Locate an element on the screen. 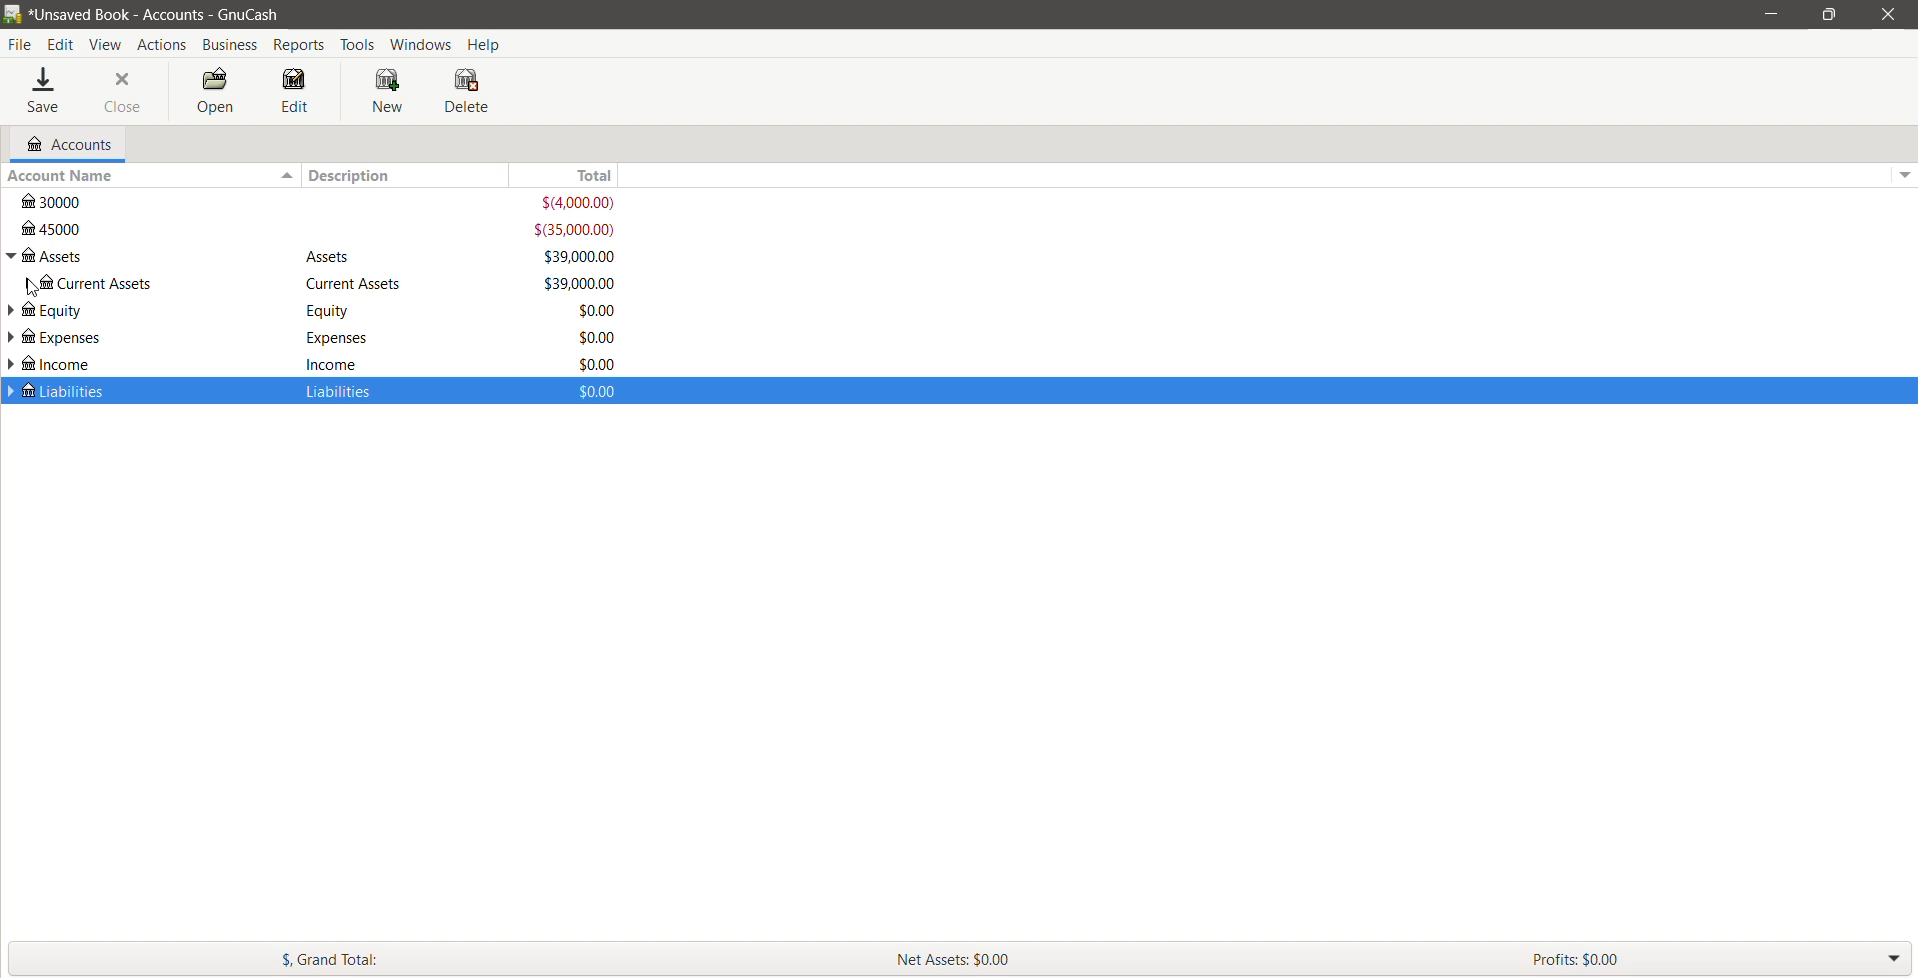 Image resolution: width=1918 pixels, height=978 pixels. New is located at coordinates (388, 90).